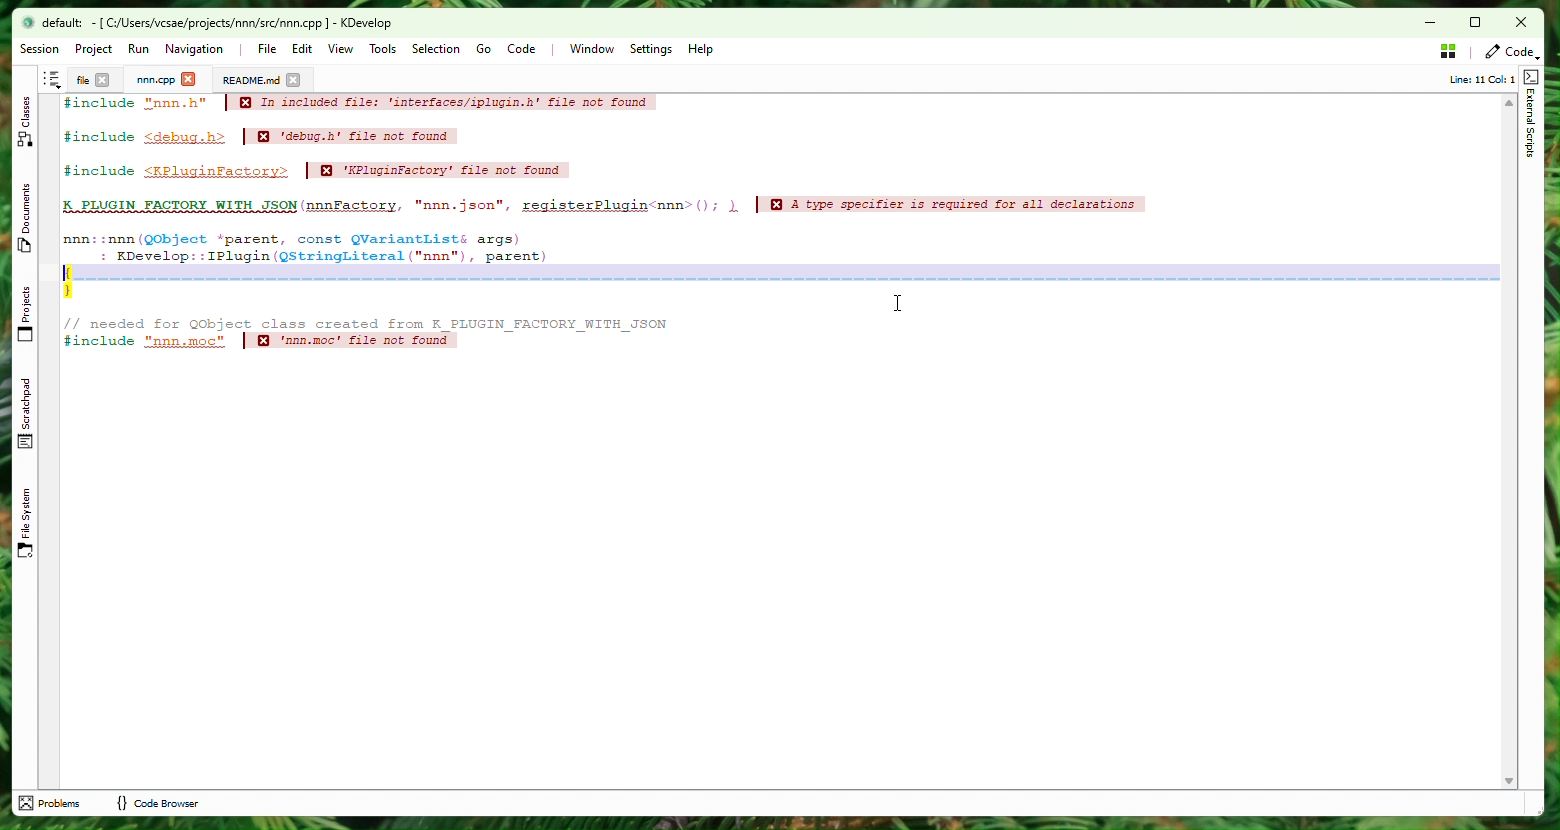 The image size is (1560, 830). Describe the element at coordinates (702, 51) in the screenshot. I see `Help` at that location.